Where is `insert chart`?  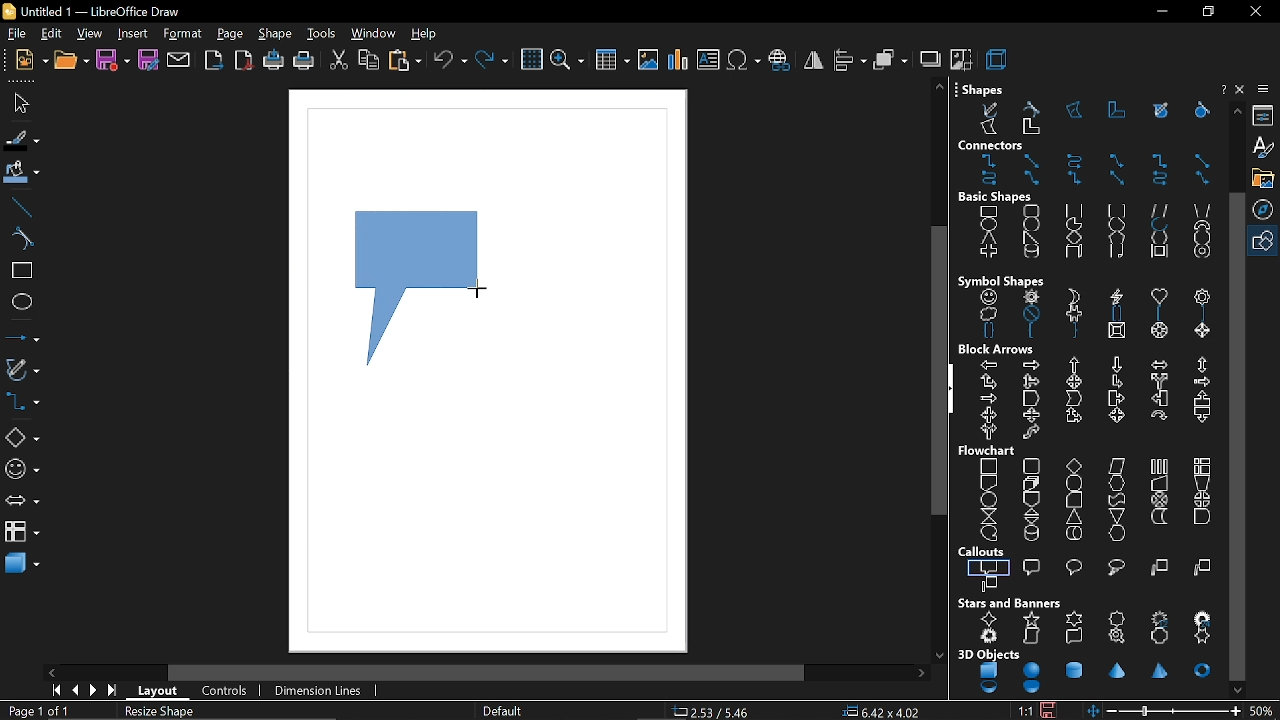
insert chart is located at coordinates (676, 60).